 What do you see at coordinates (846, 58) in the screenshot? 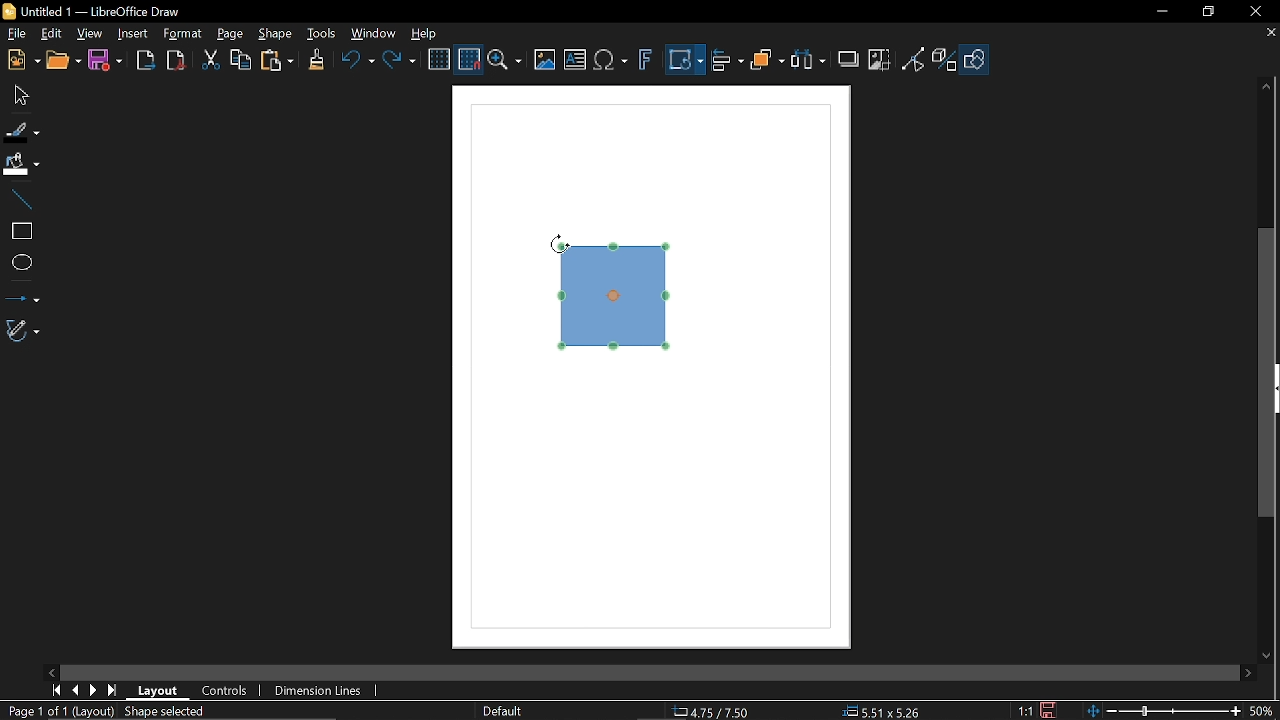
I see `Shadow` at bounding box center [846, 58].